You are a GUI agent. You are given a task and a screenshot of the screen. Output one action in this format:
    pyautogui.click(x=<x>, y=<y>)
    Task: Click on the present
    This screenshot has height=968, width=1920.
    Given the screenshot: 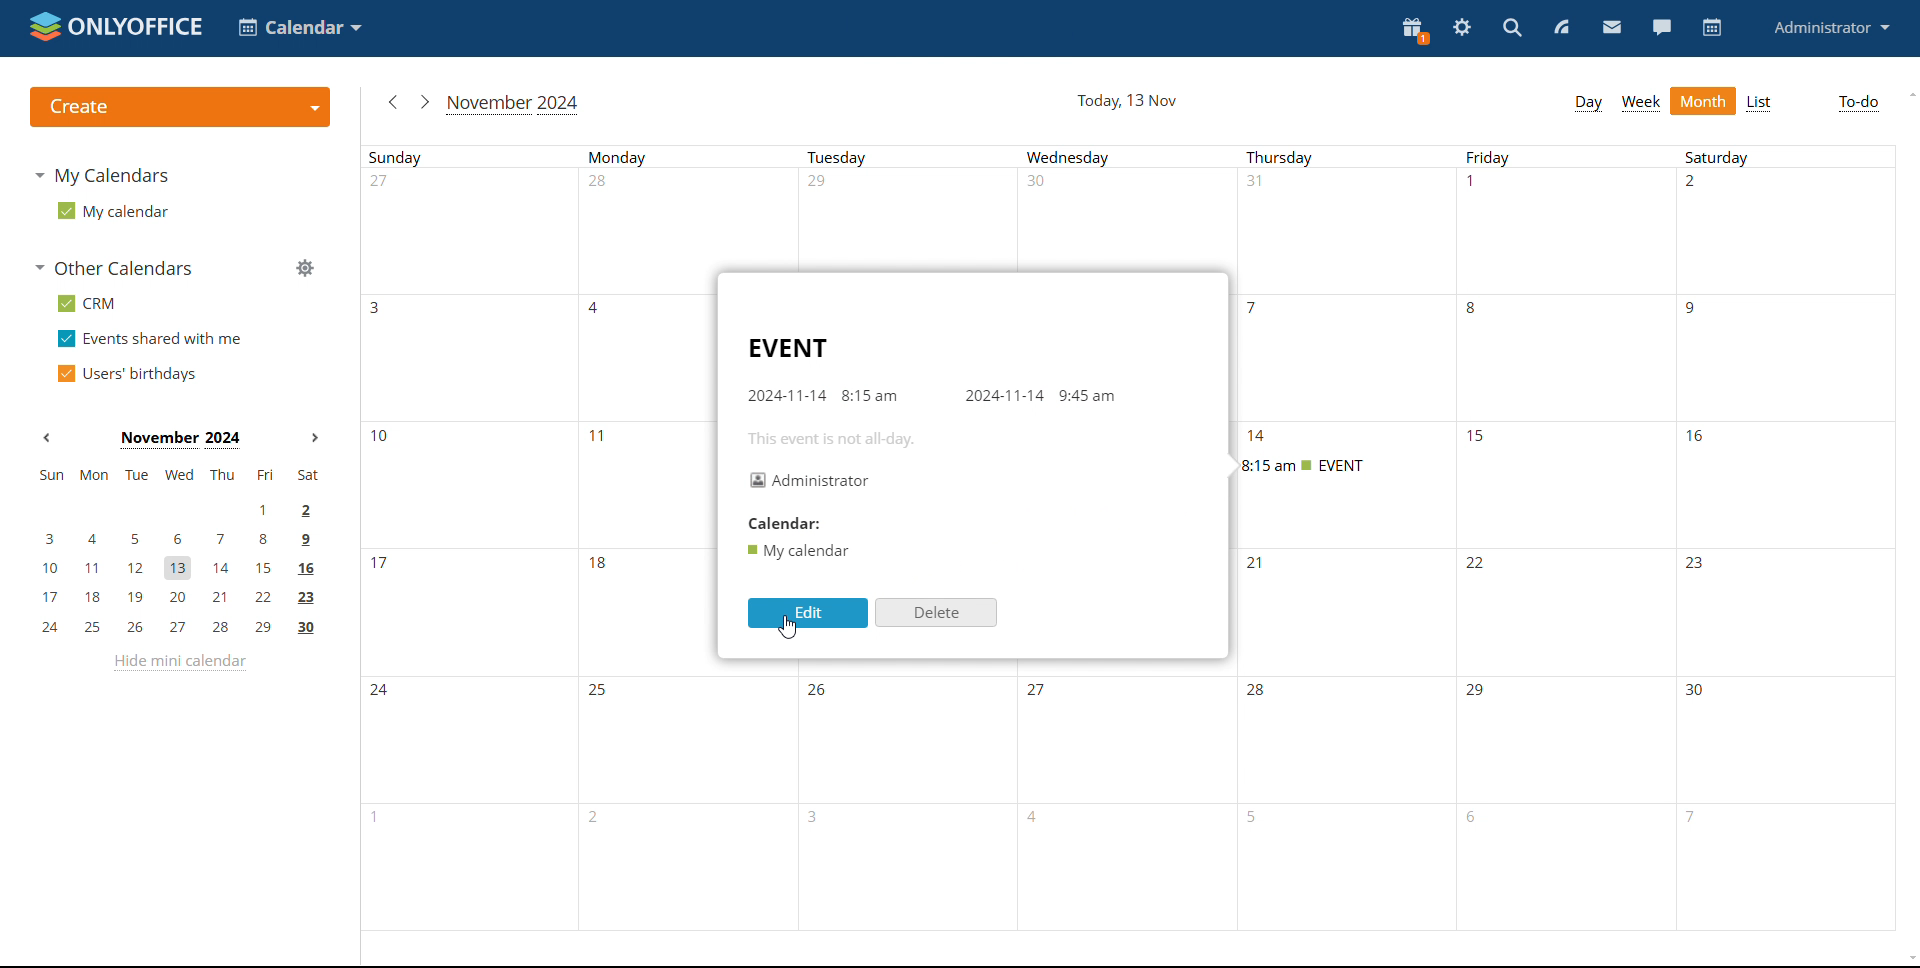 What is the action you would take?
    pyautogui.click(x=1413, y=32)
    